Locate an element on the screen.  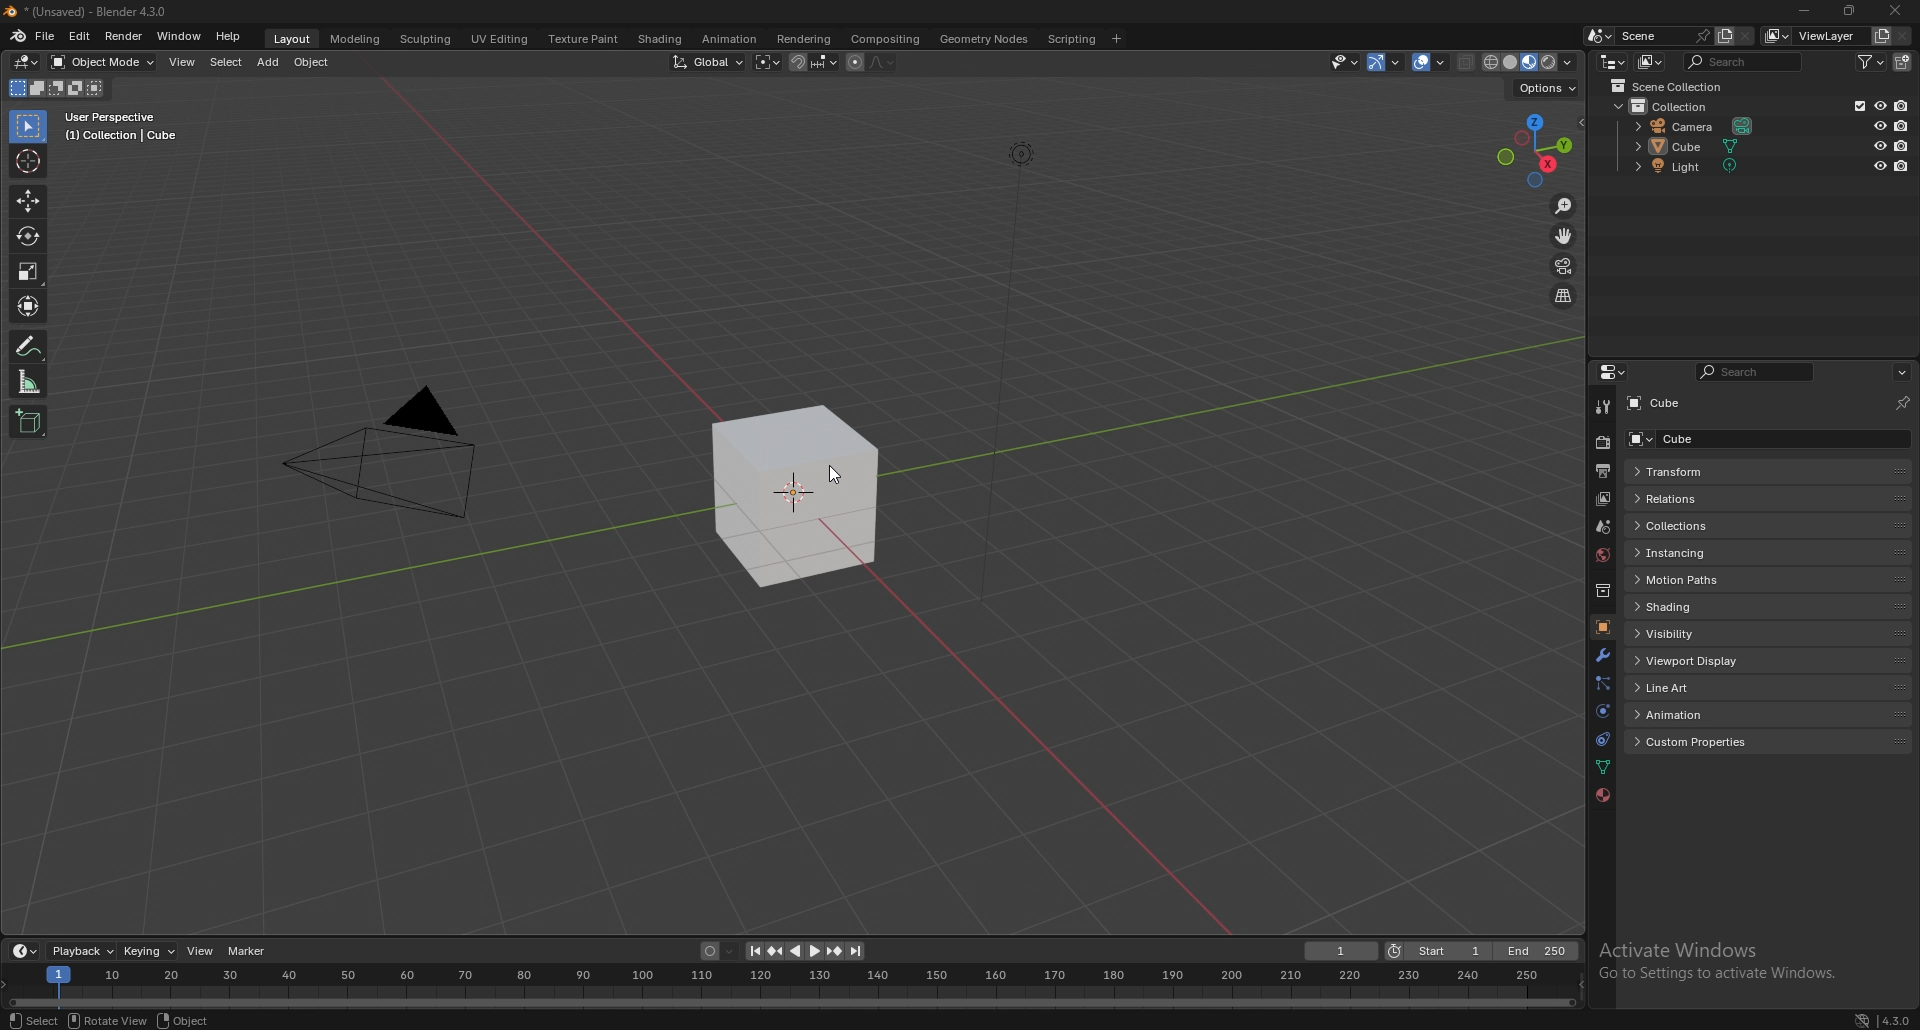
delete scene is located at coordinates (1745, 36).